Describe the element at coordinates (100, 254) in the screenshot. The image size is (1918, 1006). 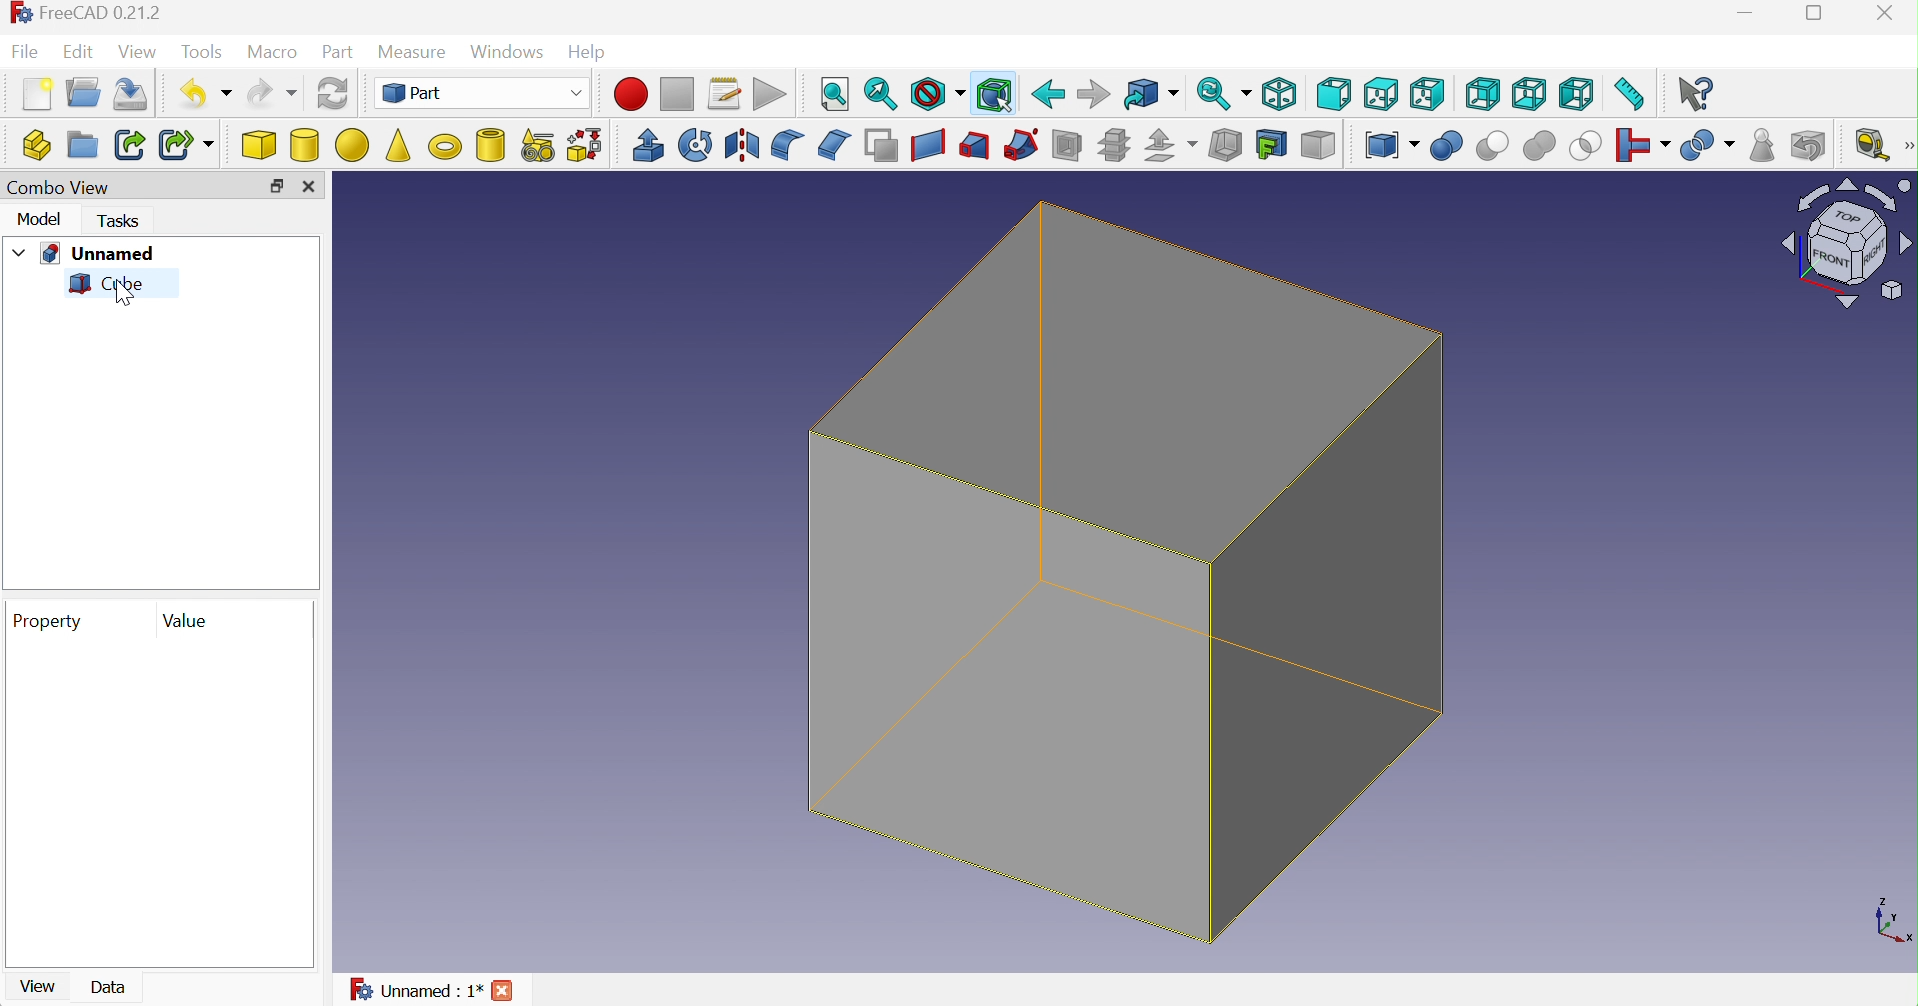
I see `Unnamed` at that location.